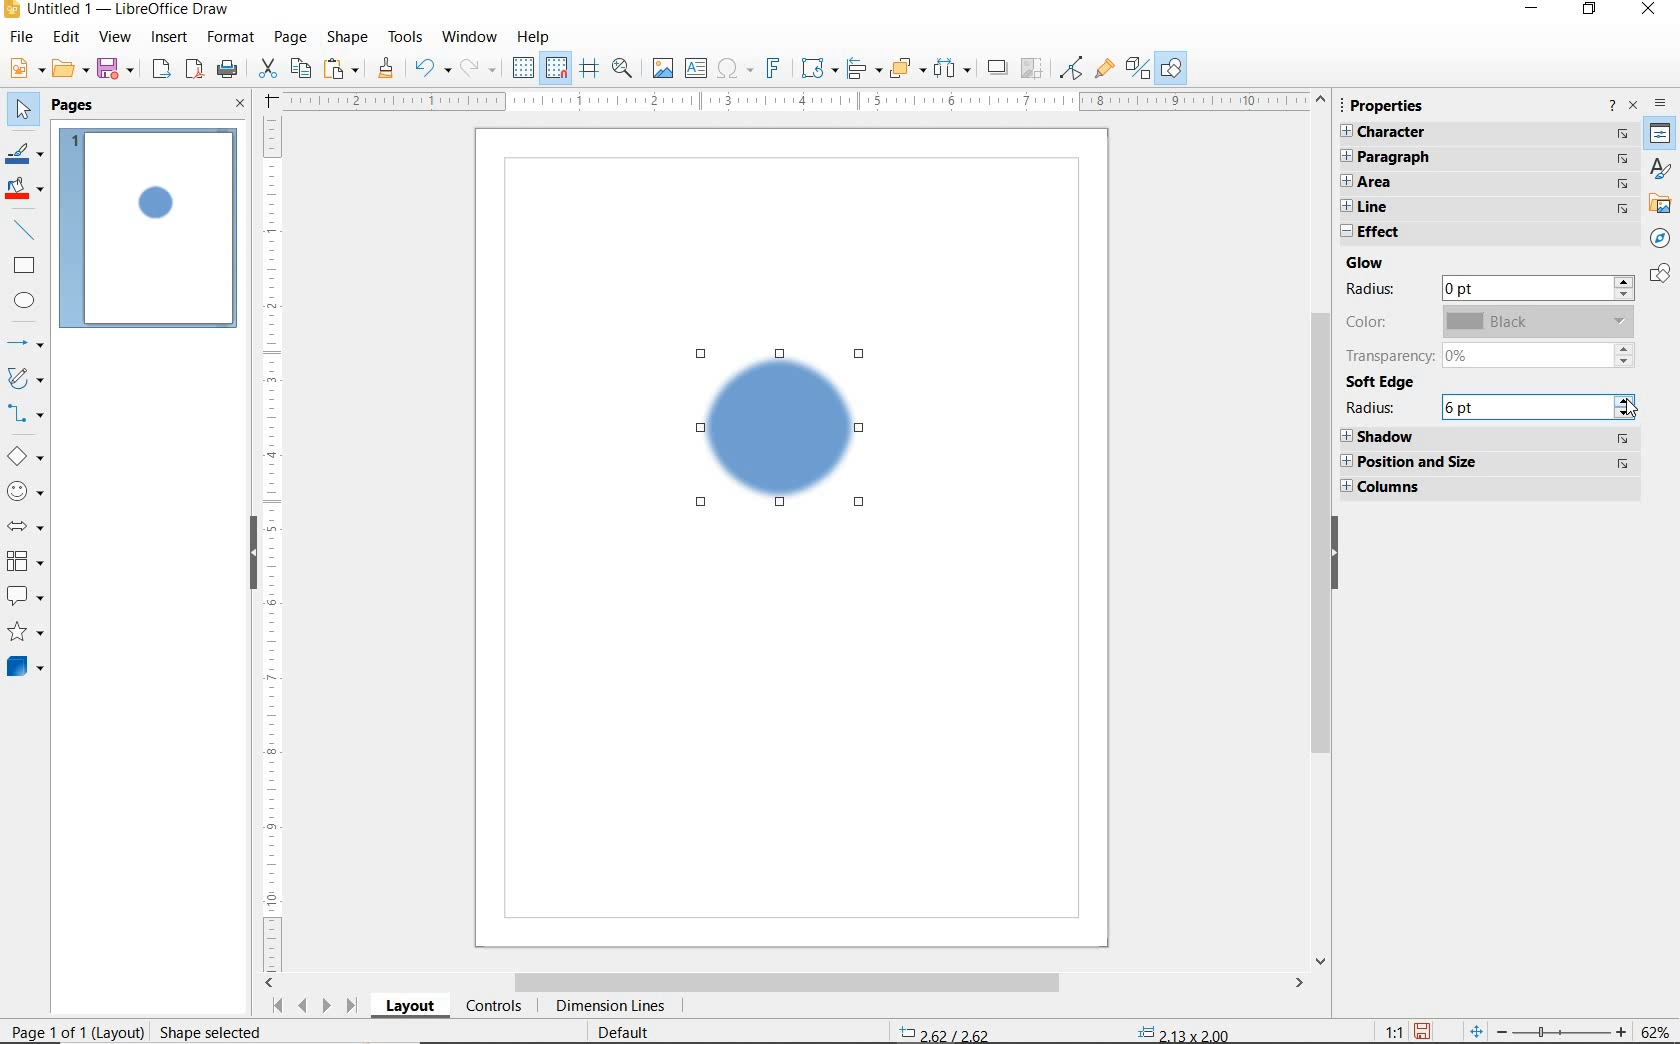 The height and width of the screenshot is (1044, 1680). Describe the element at coordinates (28, 68) in the screenshot. I see `NEW` at that location.